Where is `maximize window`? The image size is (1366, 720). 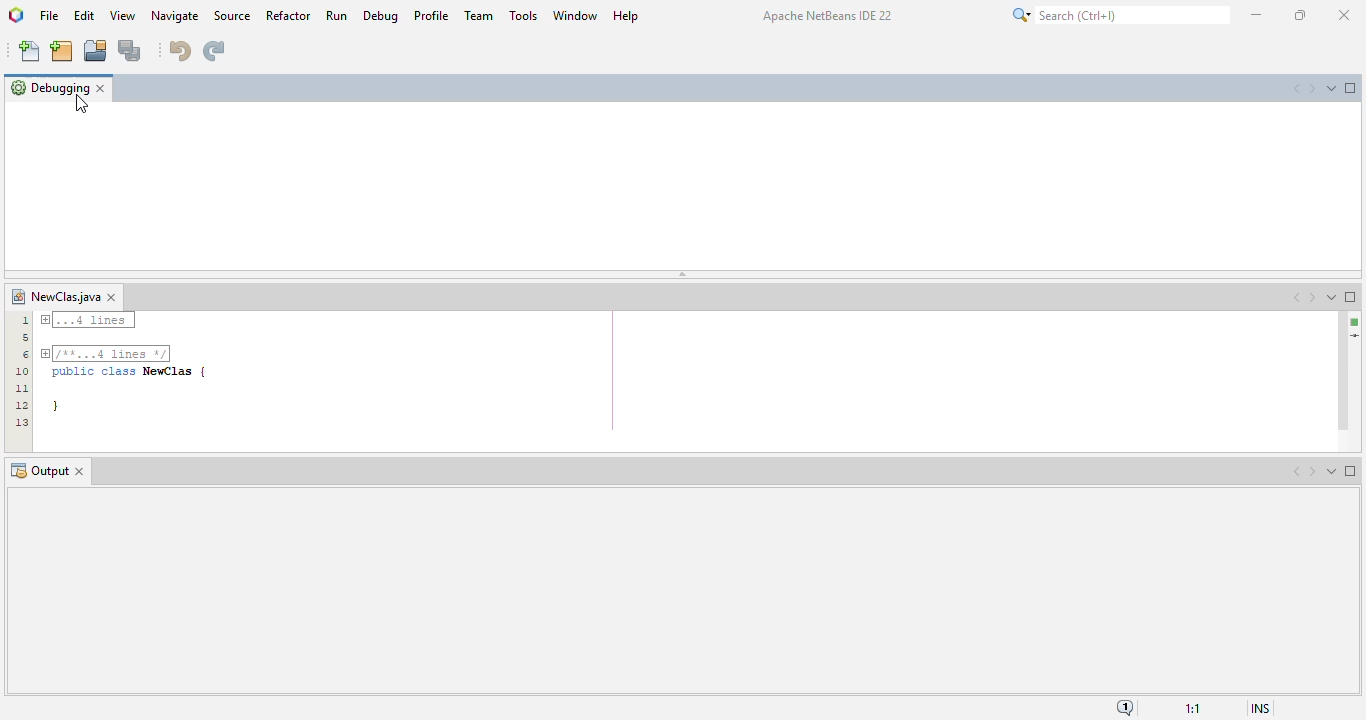
maximize window is located at coordinates (1351, 88).